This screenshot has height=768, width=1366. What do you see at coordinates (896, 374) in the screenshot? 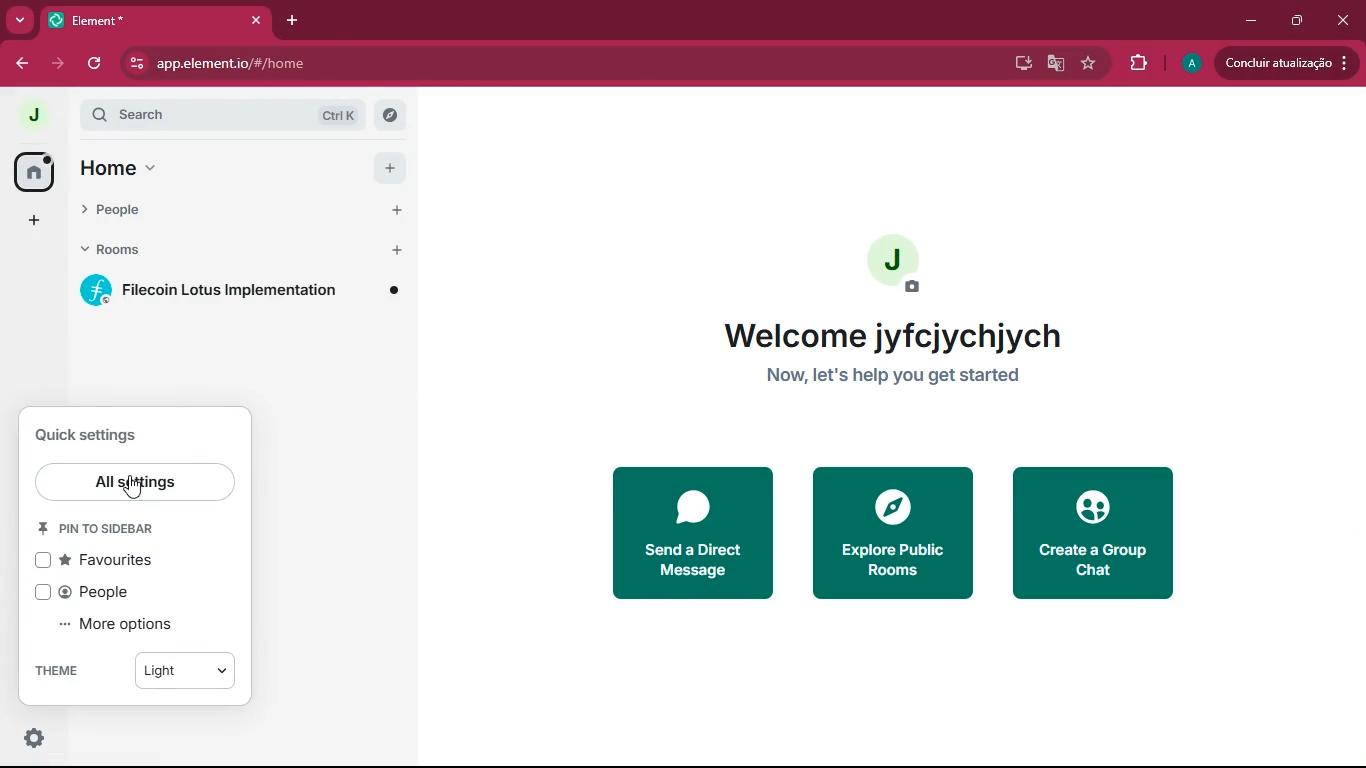
I see `Now let's help you get started` at bounding box center [896, 374].